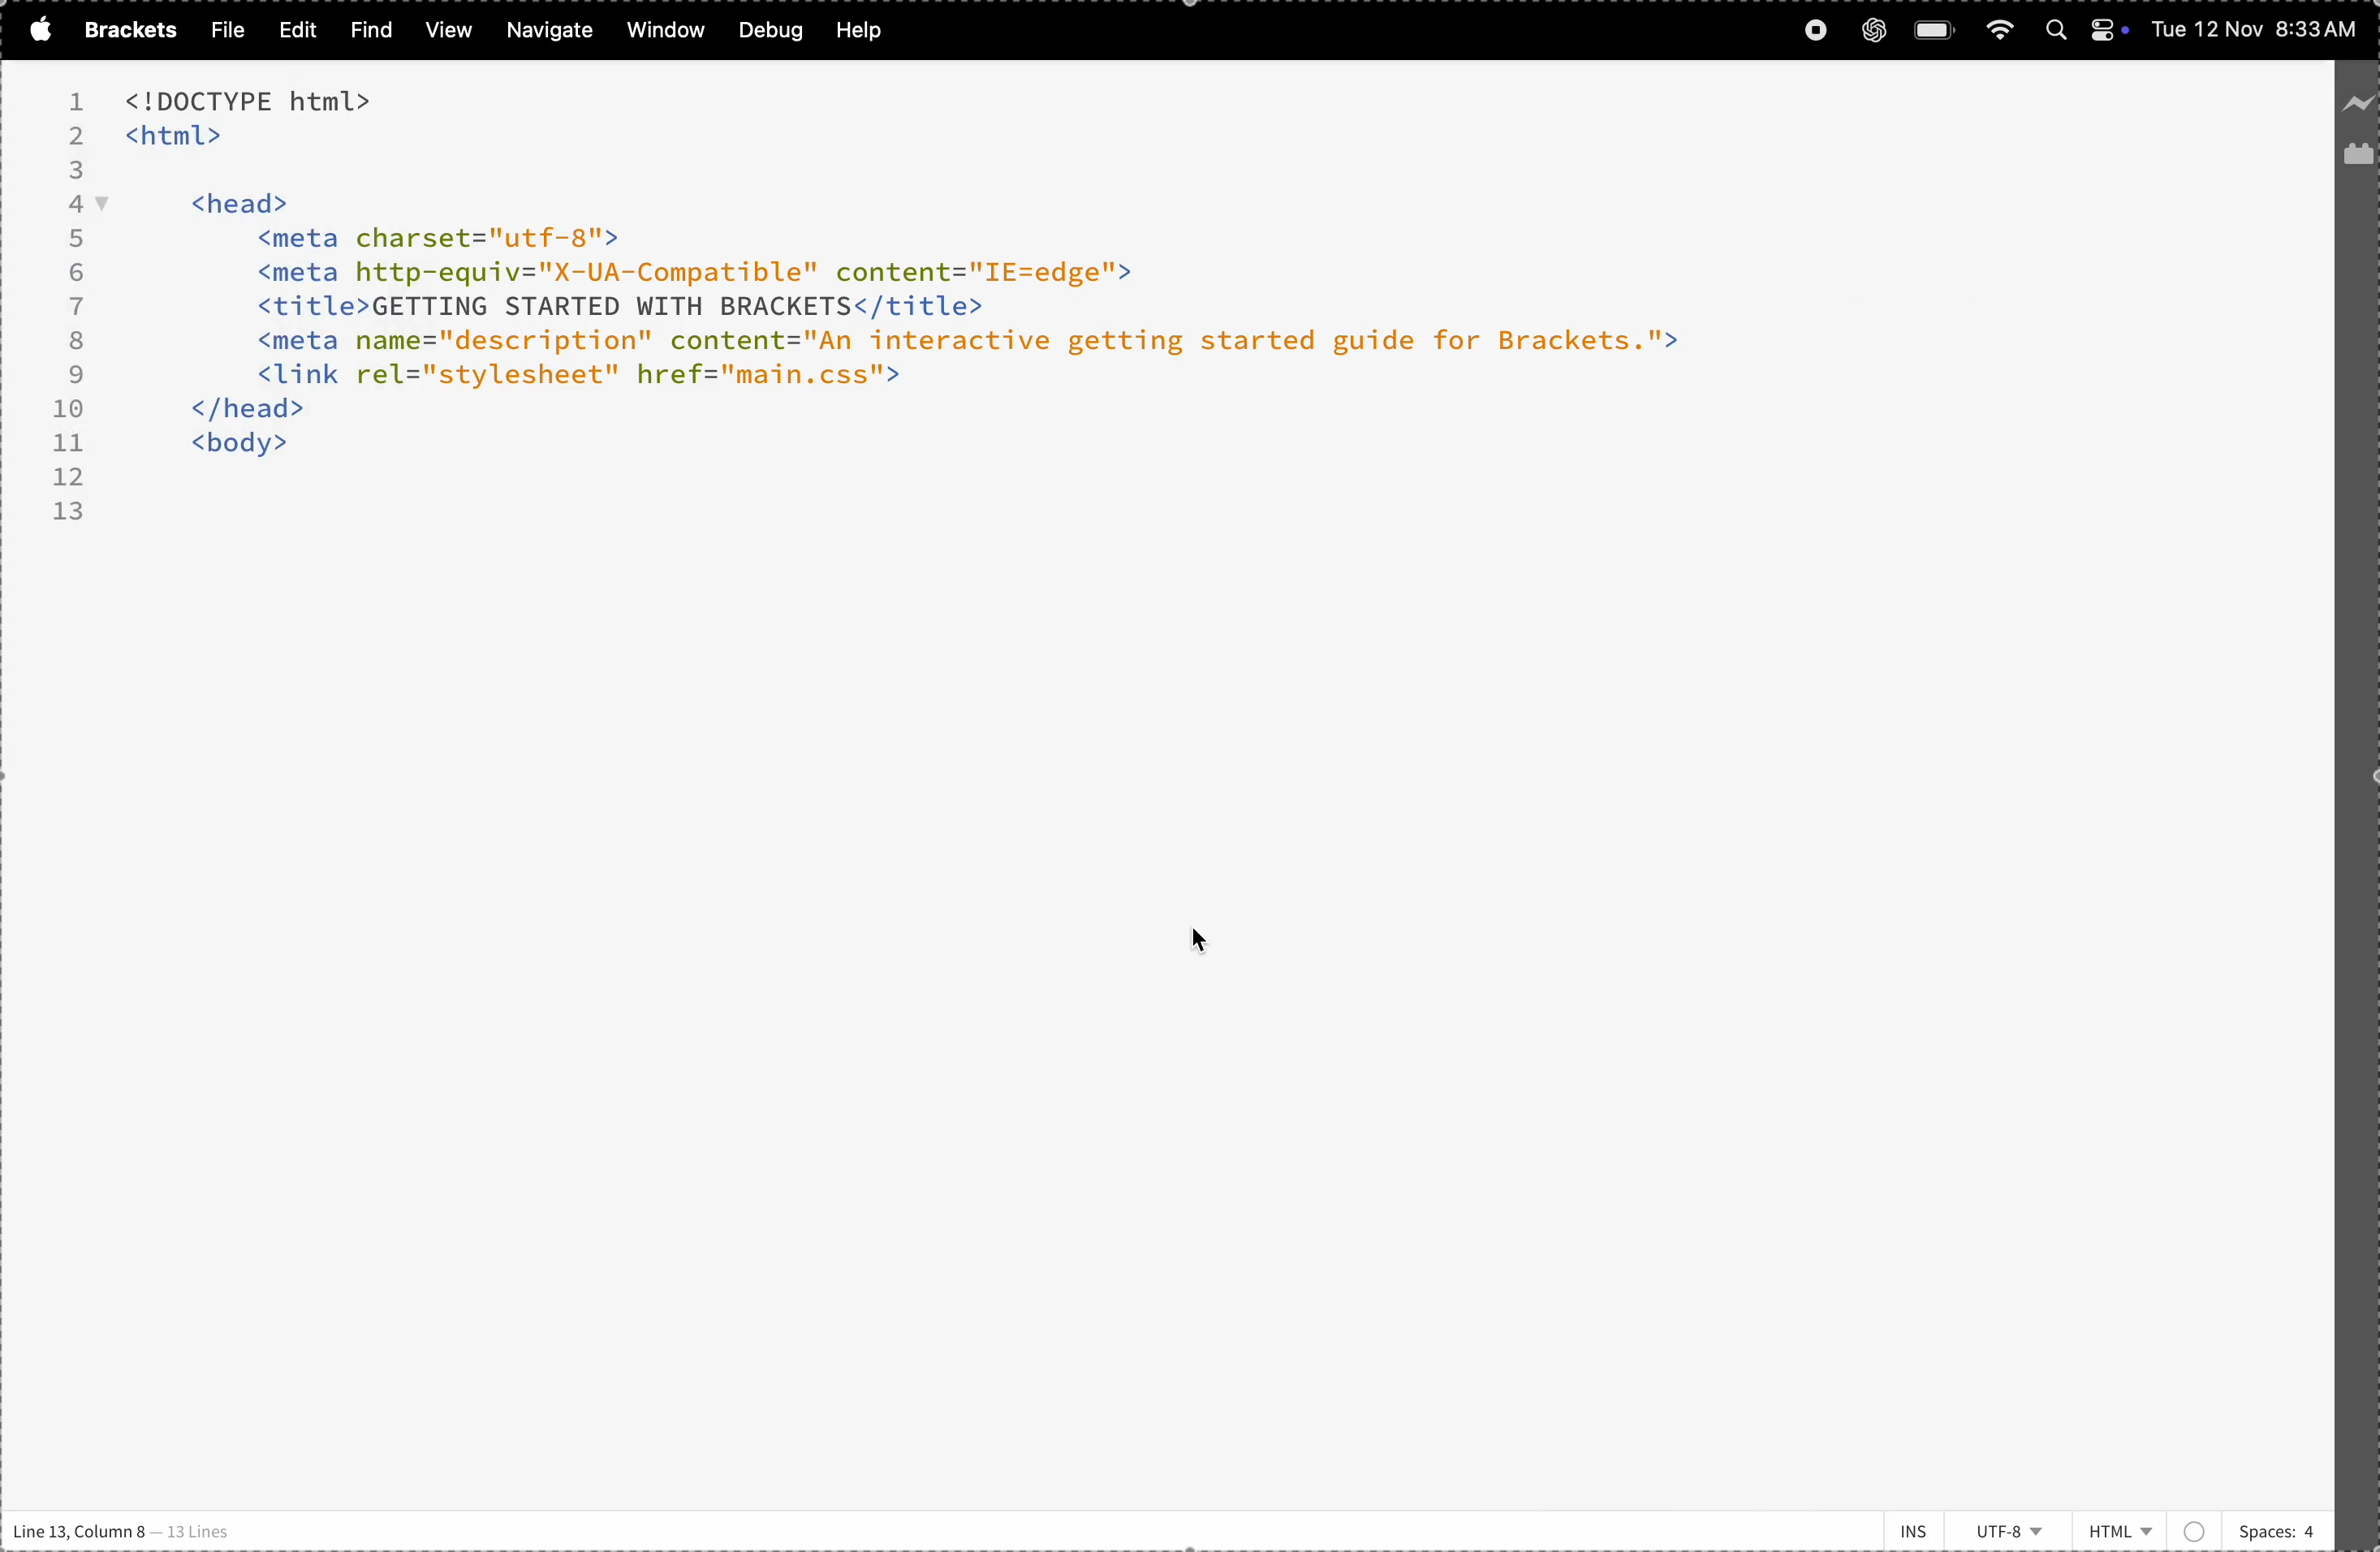 The height and width of the screenshot is (1552, 2380). Describe the element at coordinates (2357, 159) in the screenshot. I see `extension manager` at that location.